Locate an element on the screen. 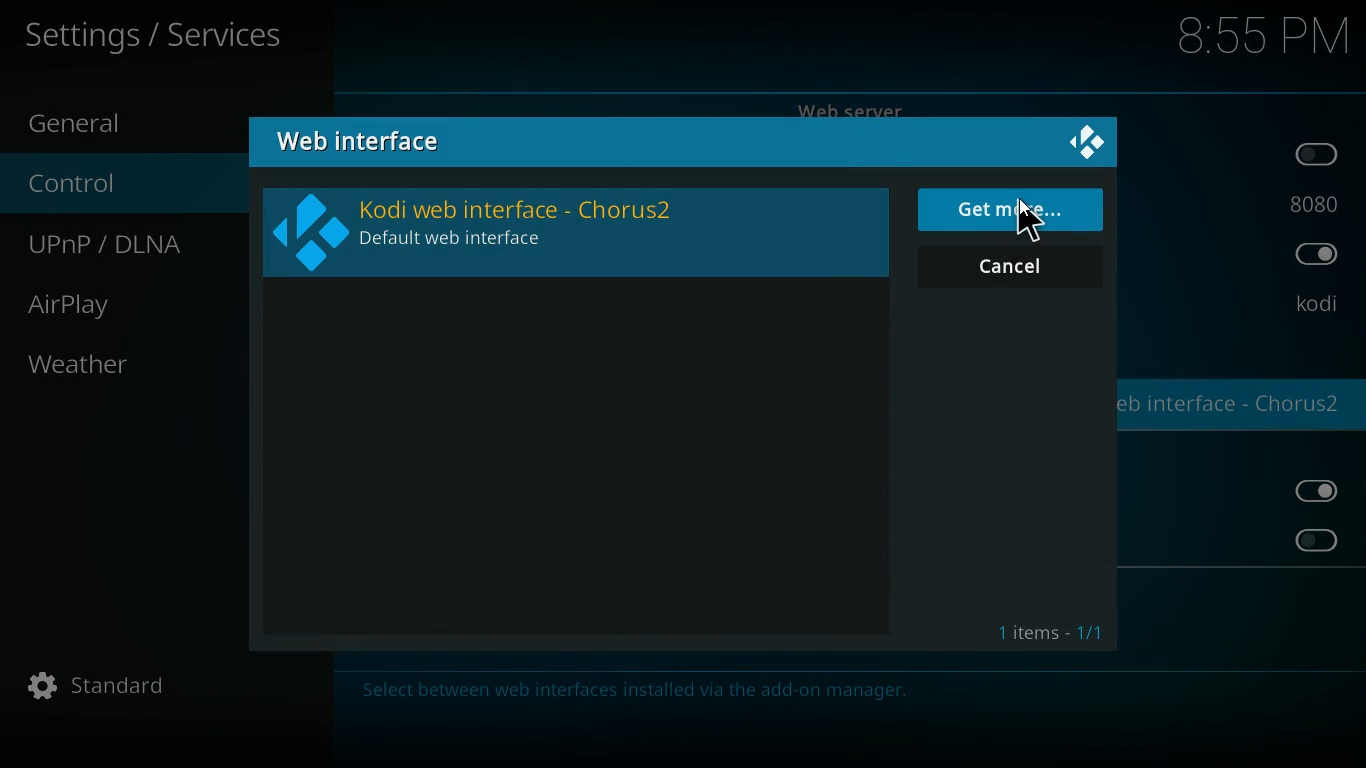 This screenshot has width=1366, height=768. web interface is located at coordinates (1235, 407).